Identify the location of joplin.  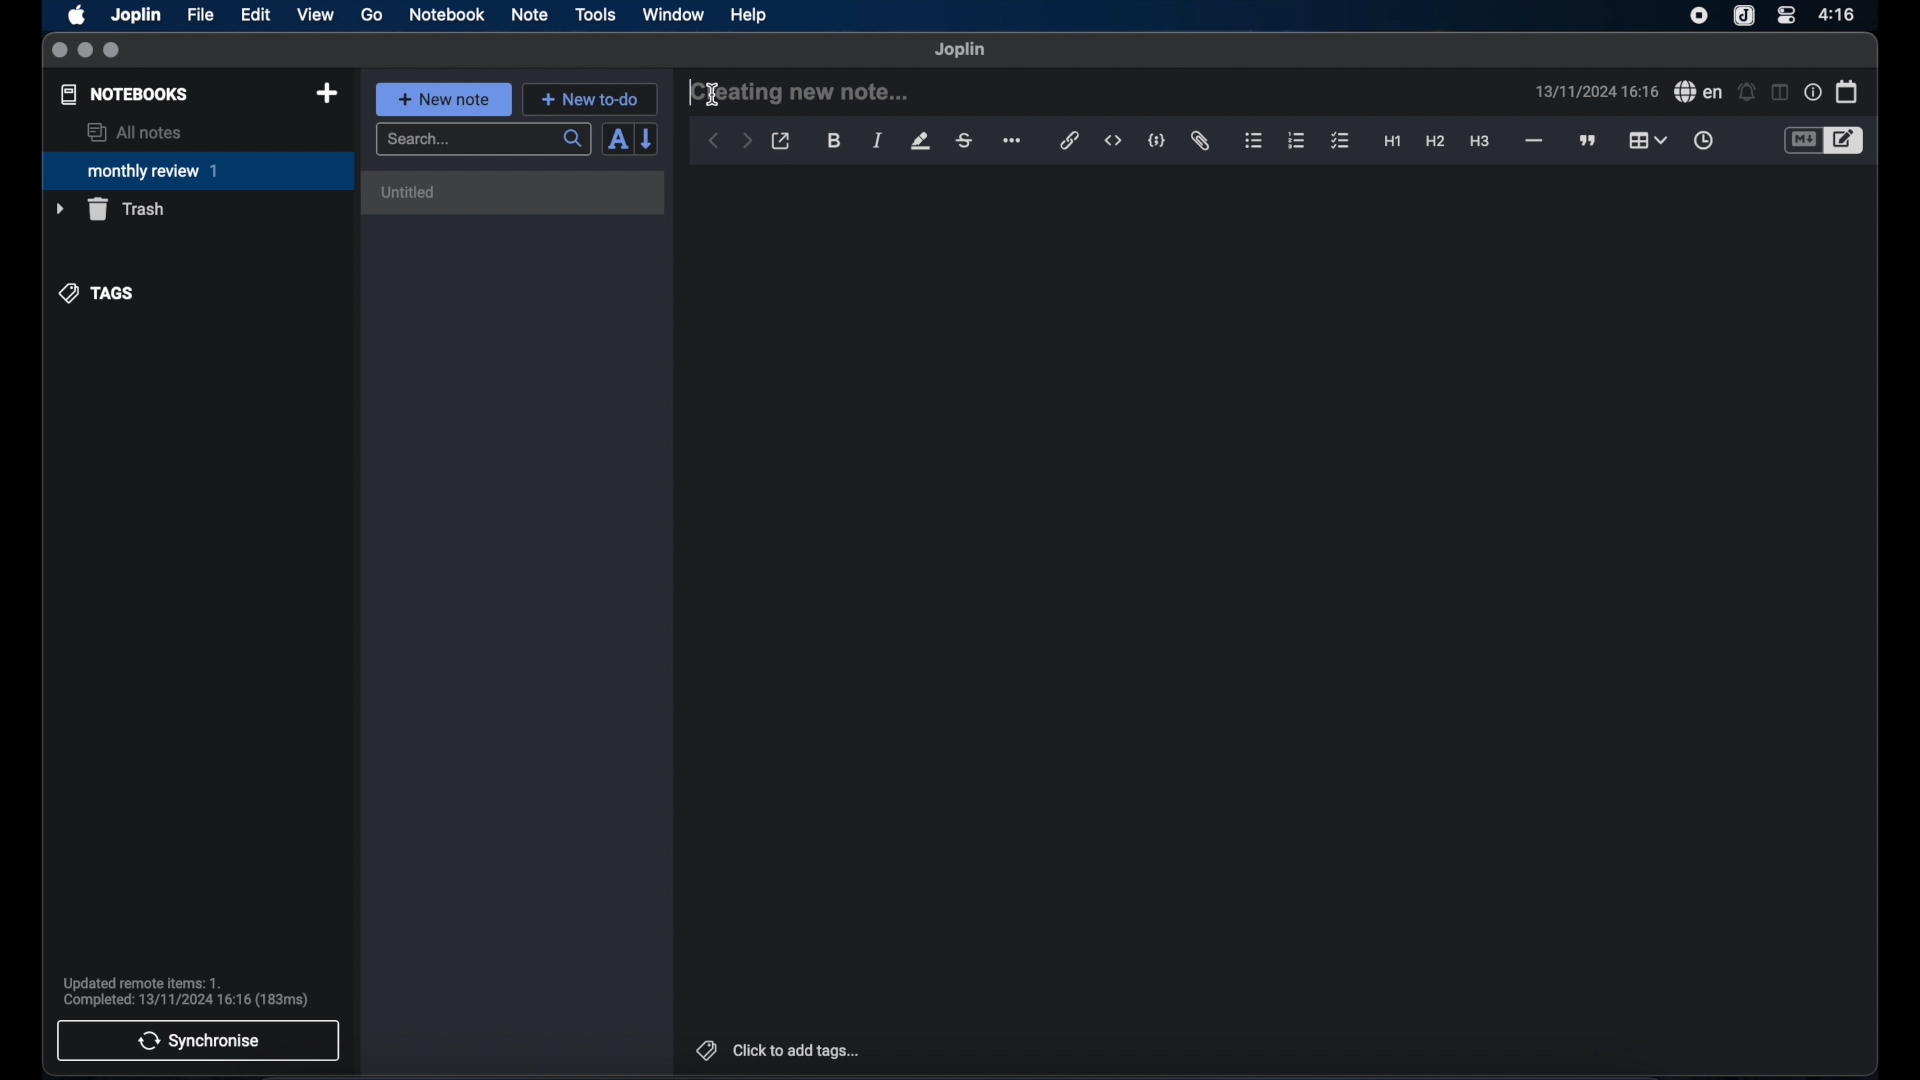
(960, 49).